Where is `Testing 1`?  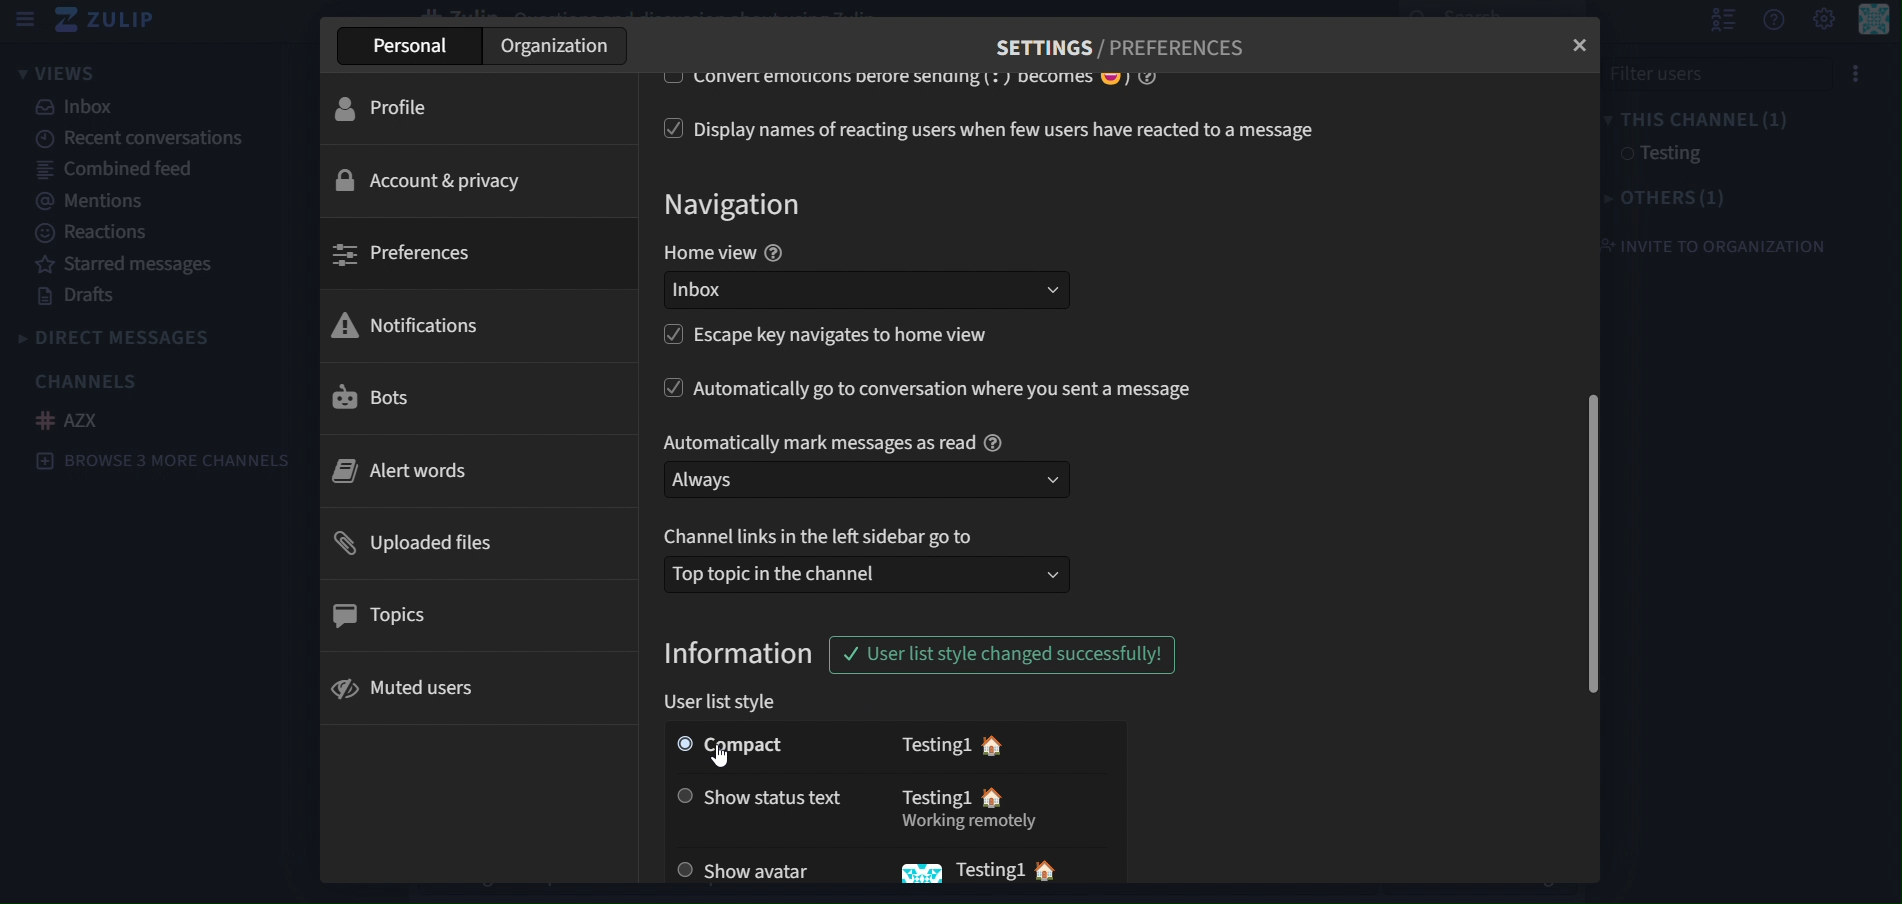
Testing 1 is located at coordinates (990, 869).